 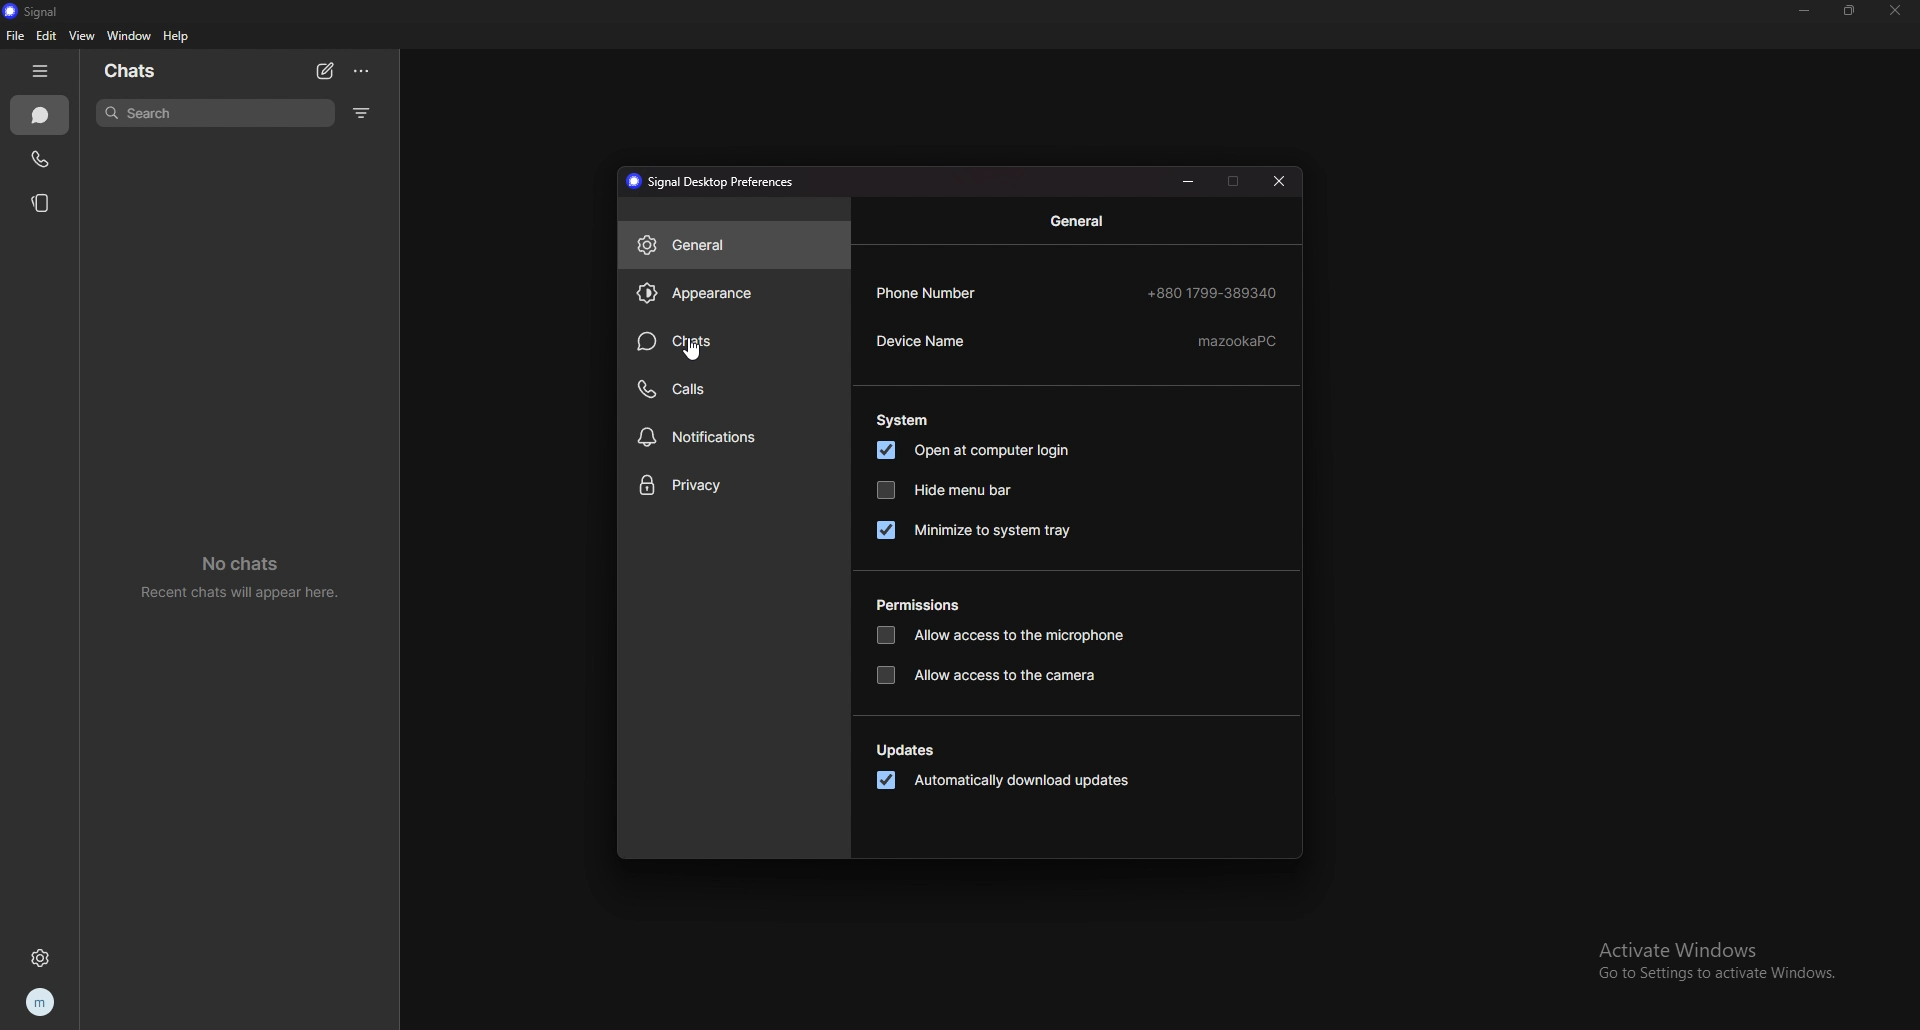 I want to click on +880 1799-389340, so click(x=1213, y=292).